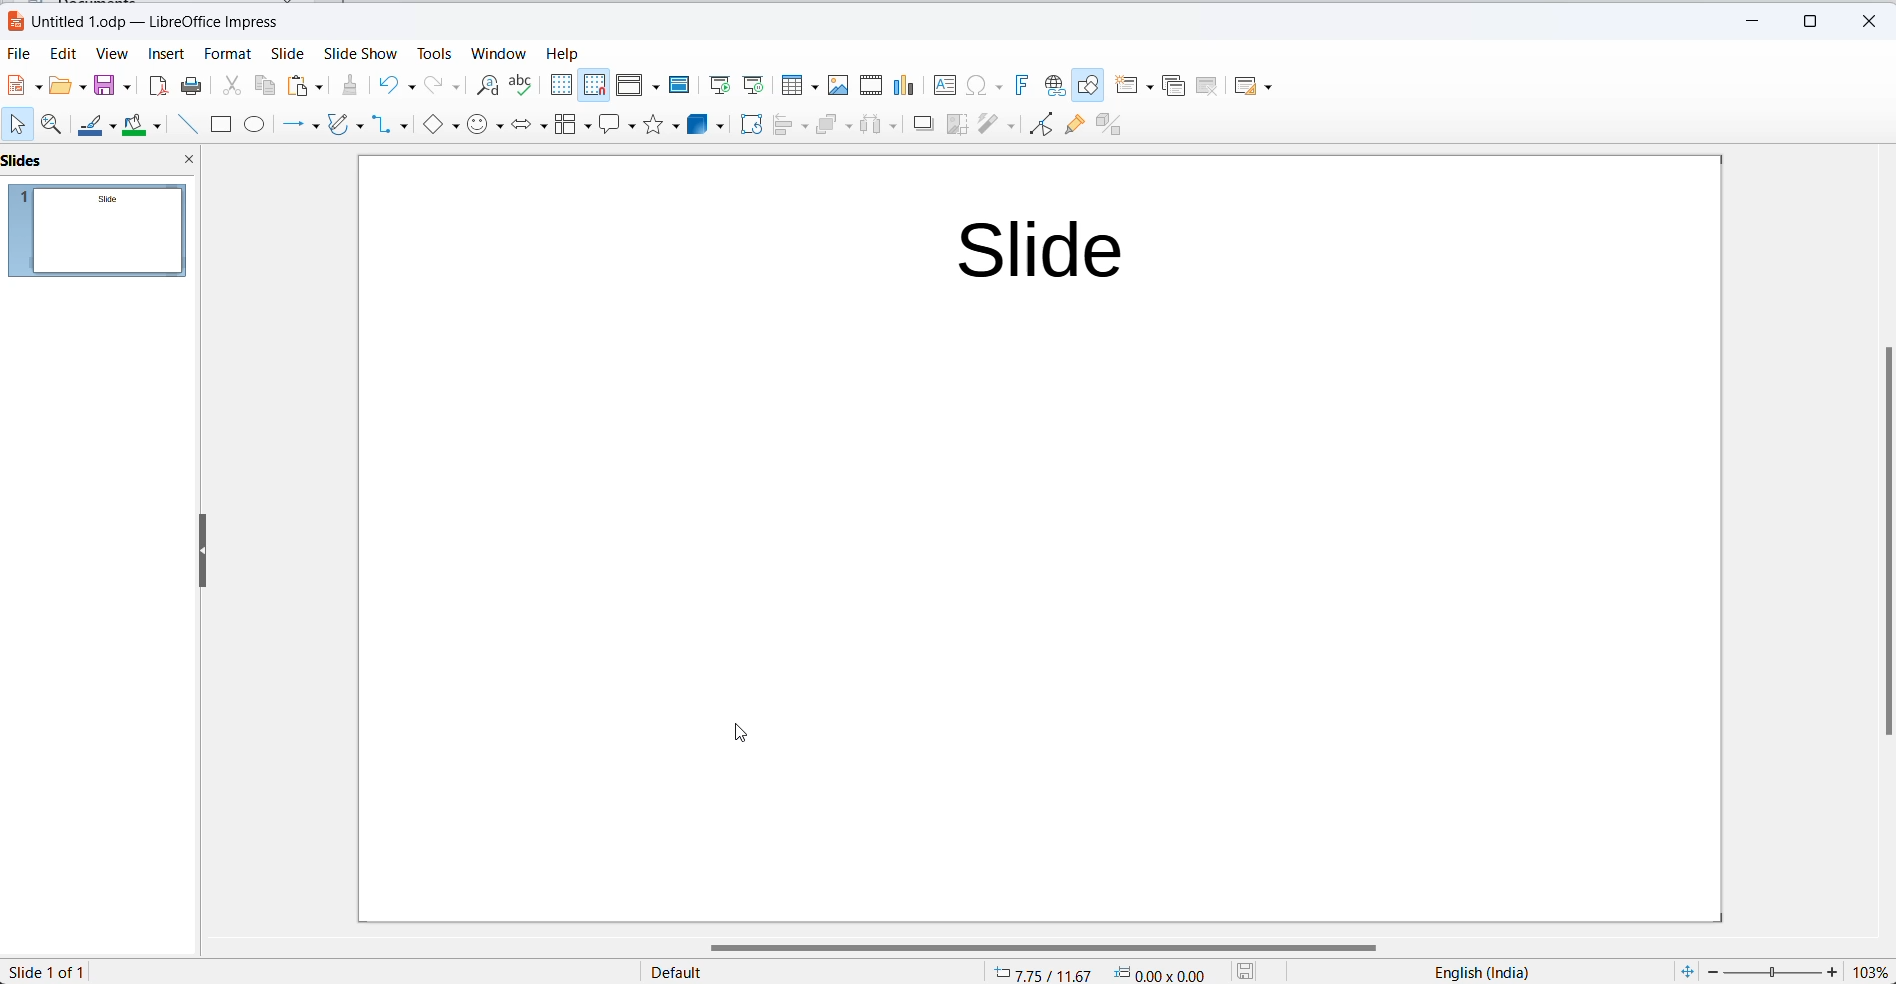 This screenshot has width=1896, height=984. I want to click on connectors, so click(391, 127).